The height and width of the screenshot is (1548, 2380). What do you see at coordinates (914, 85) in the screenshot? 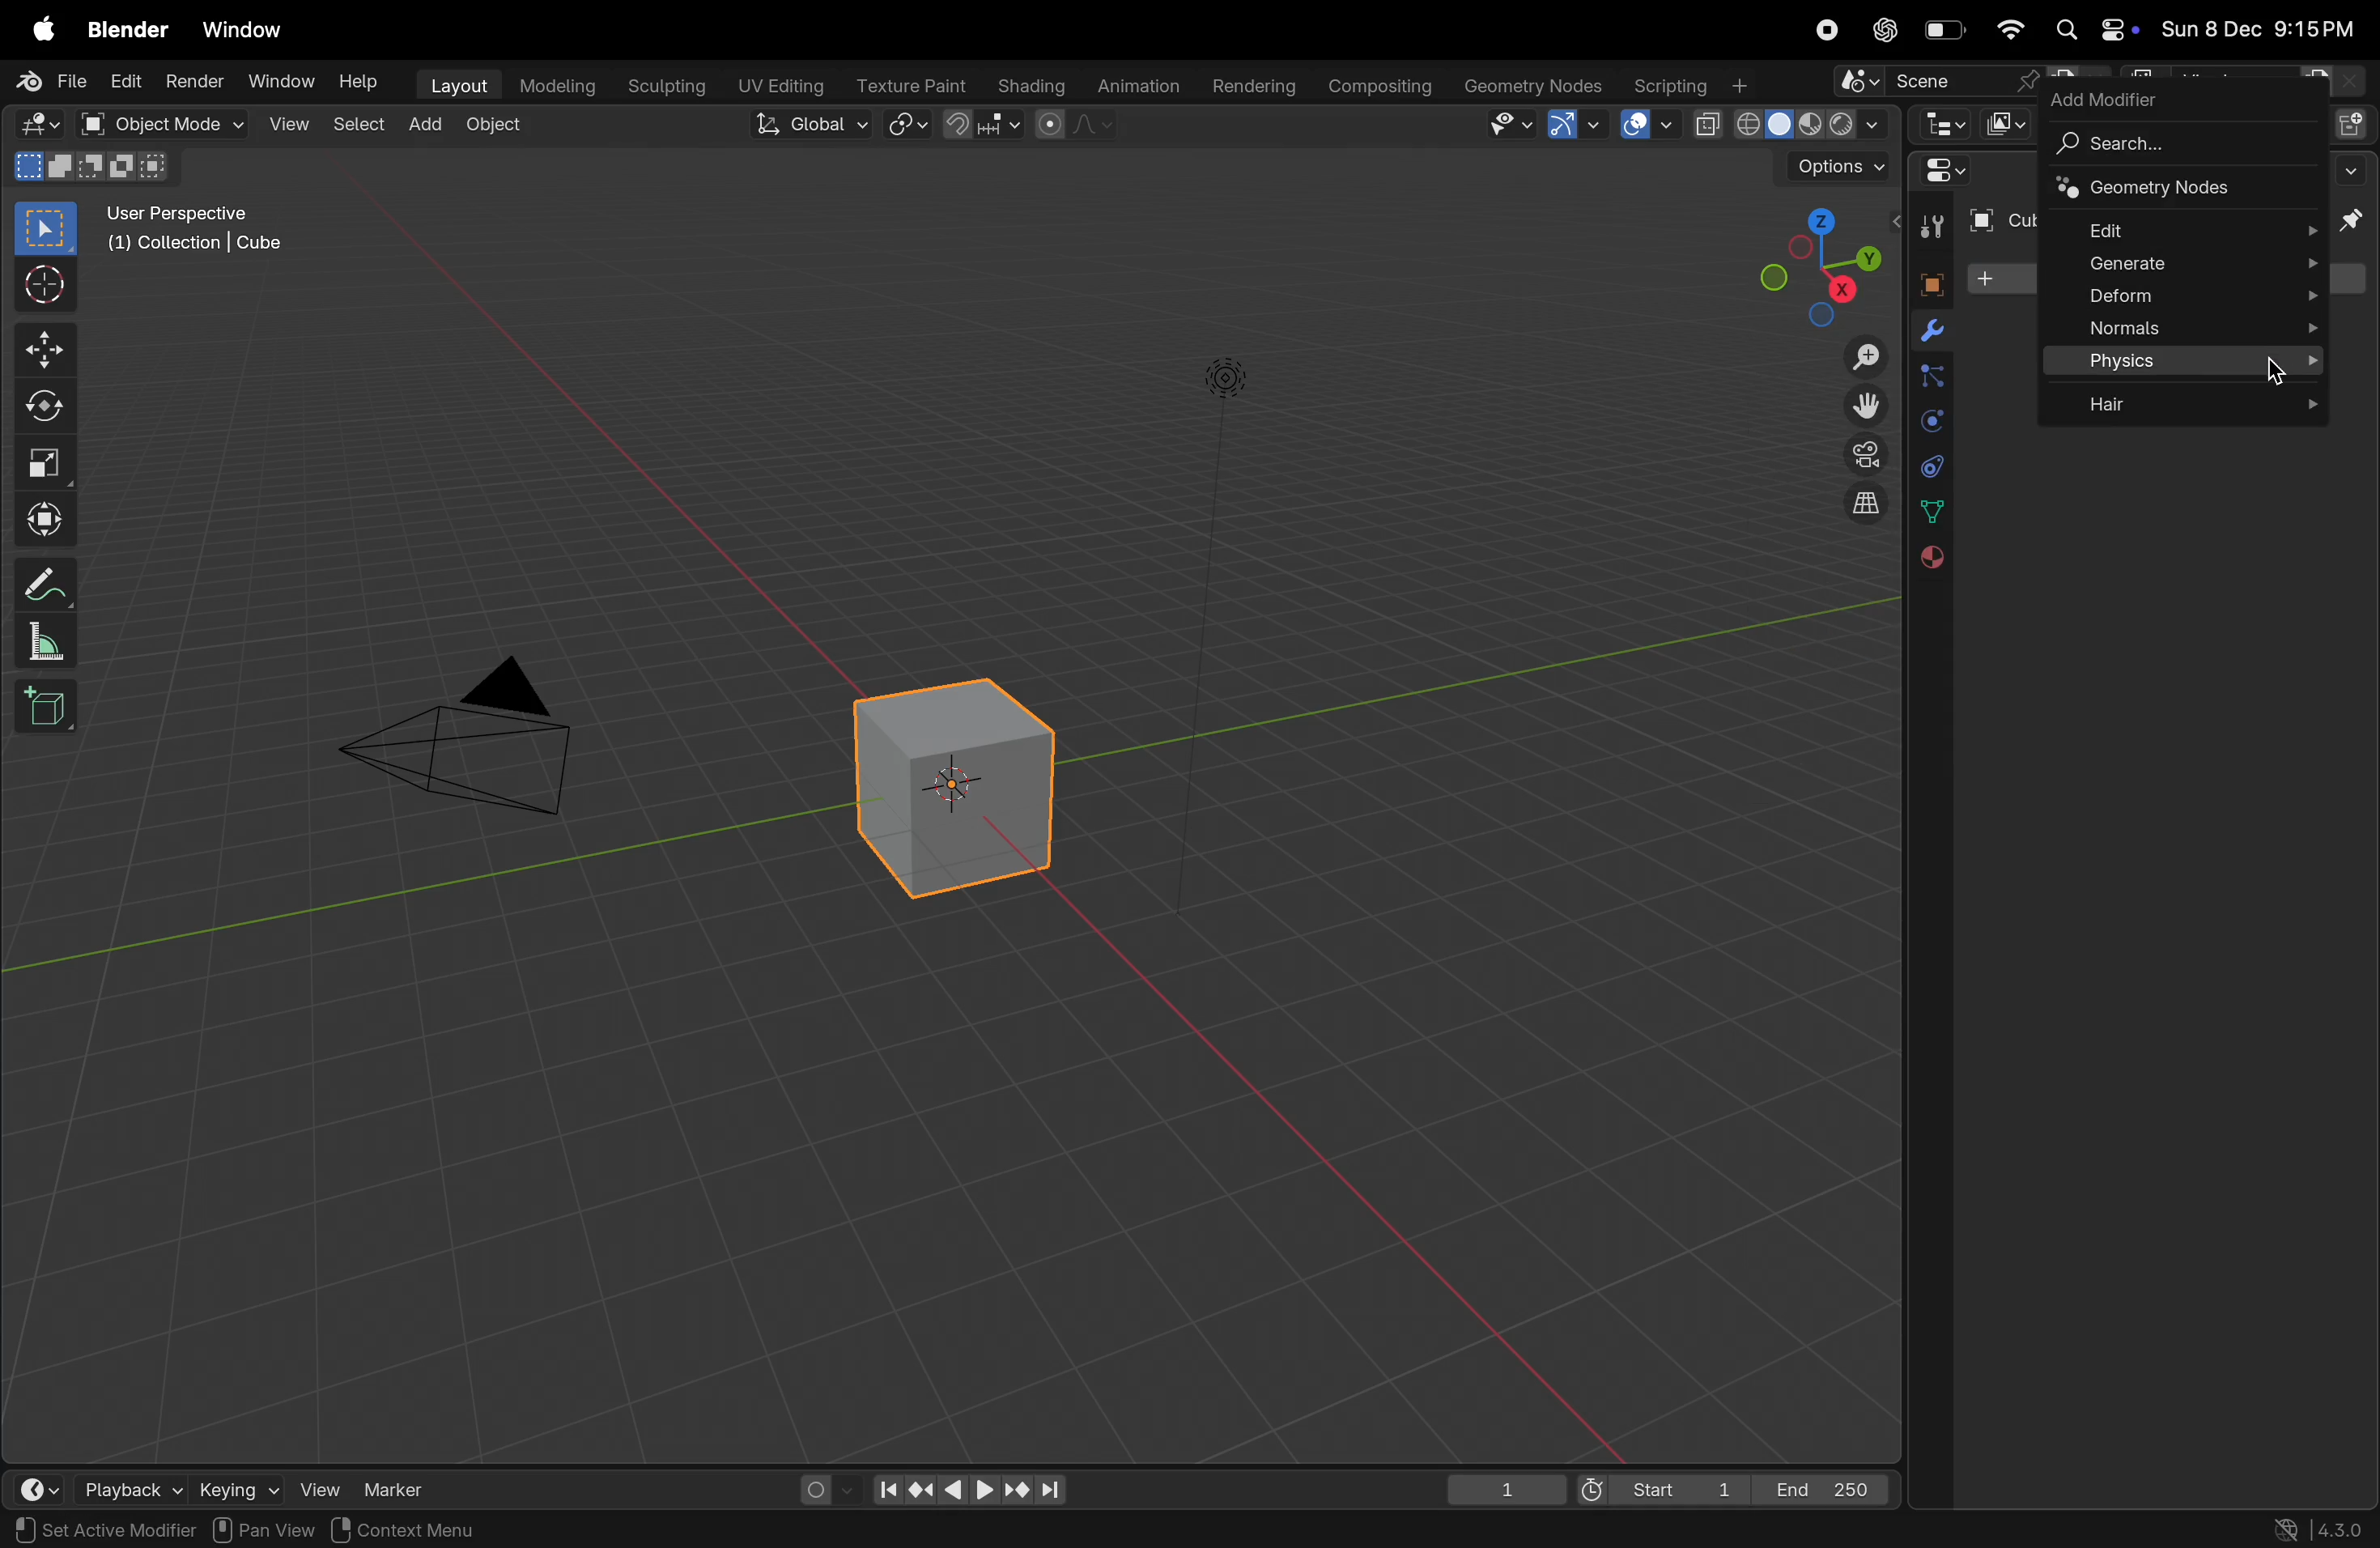
I see `texture point` at bounding box center [914, 85].